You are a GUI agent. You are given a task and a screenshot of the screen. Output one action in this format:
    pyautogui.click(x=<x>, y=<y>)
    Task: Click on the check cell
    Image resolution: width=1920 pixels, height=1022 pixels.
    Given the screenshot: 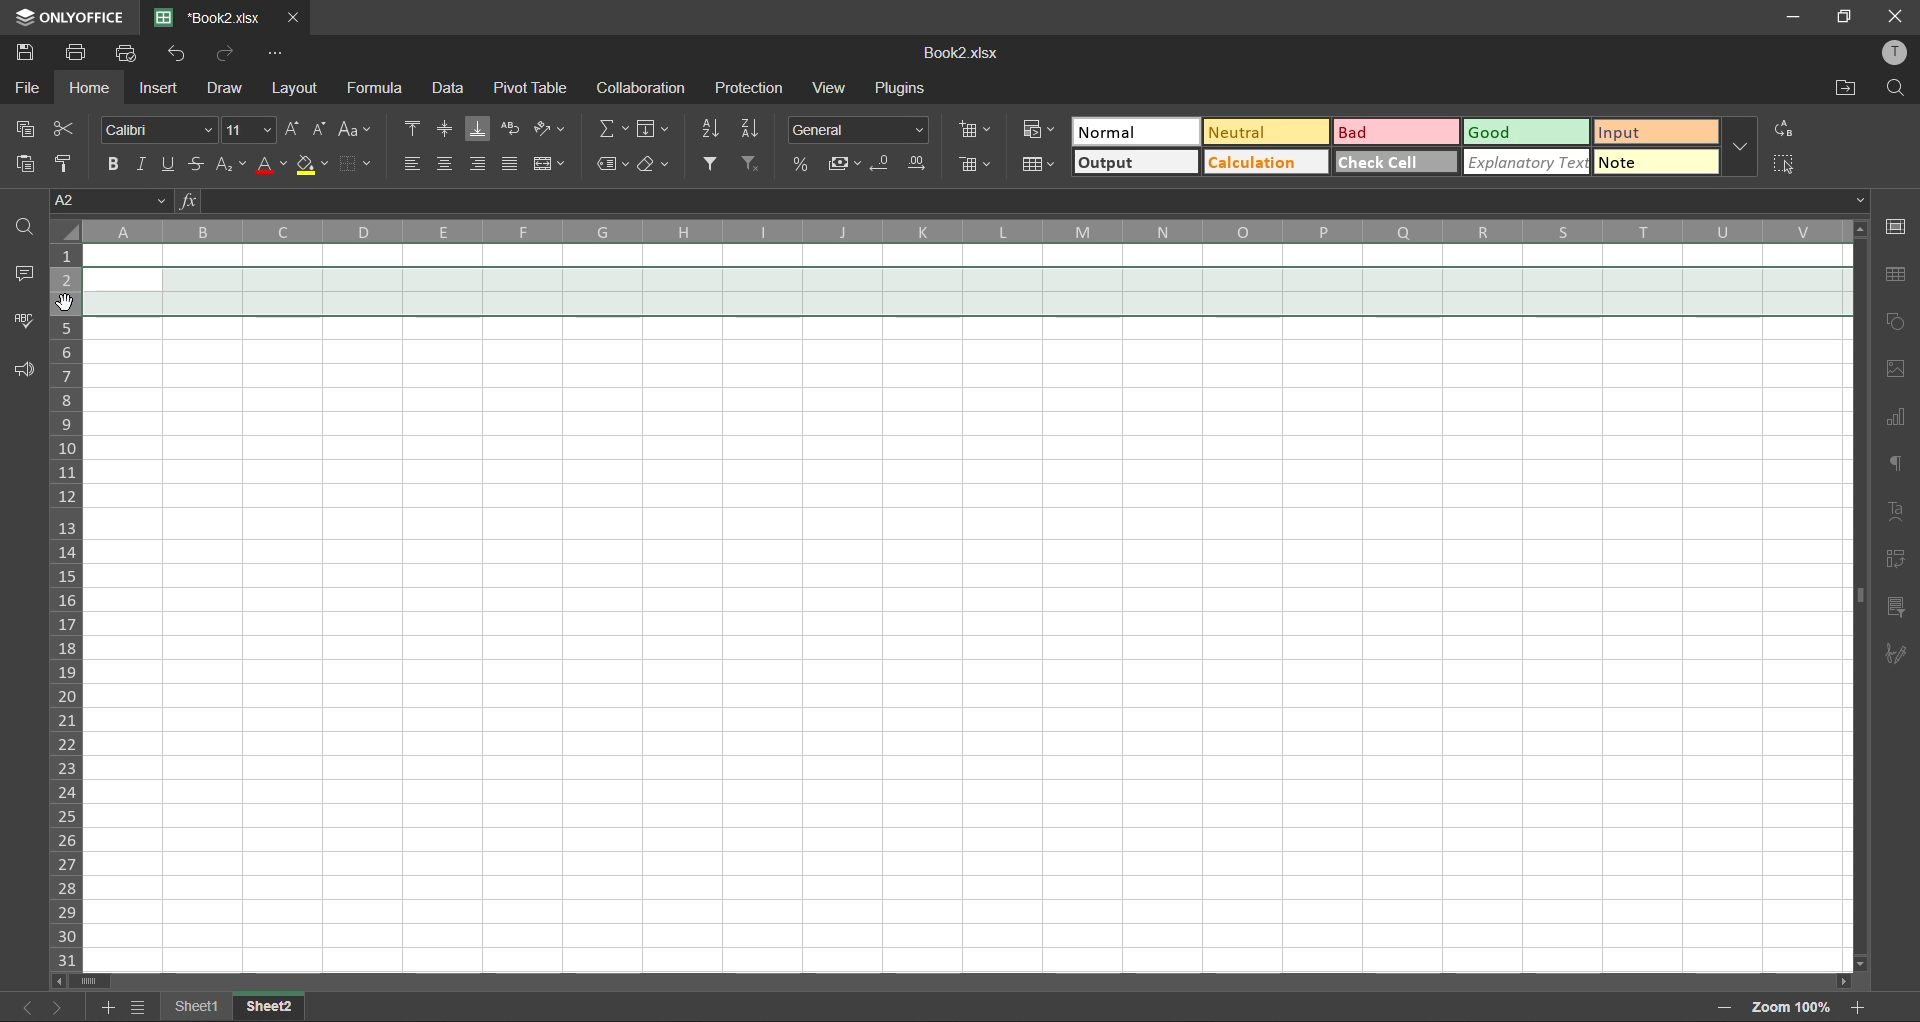 What is the action you would take?
    pyautogui.click(x=1395, y=161)
    